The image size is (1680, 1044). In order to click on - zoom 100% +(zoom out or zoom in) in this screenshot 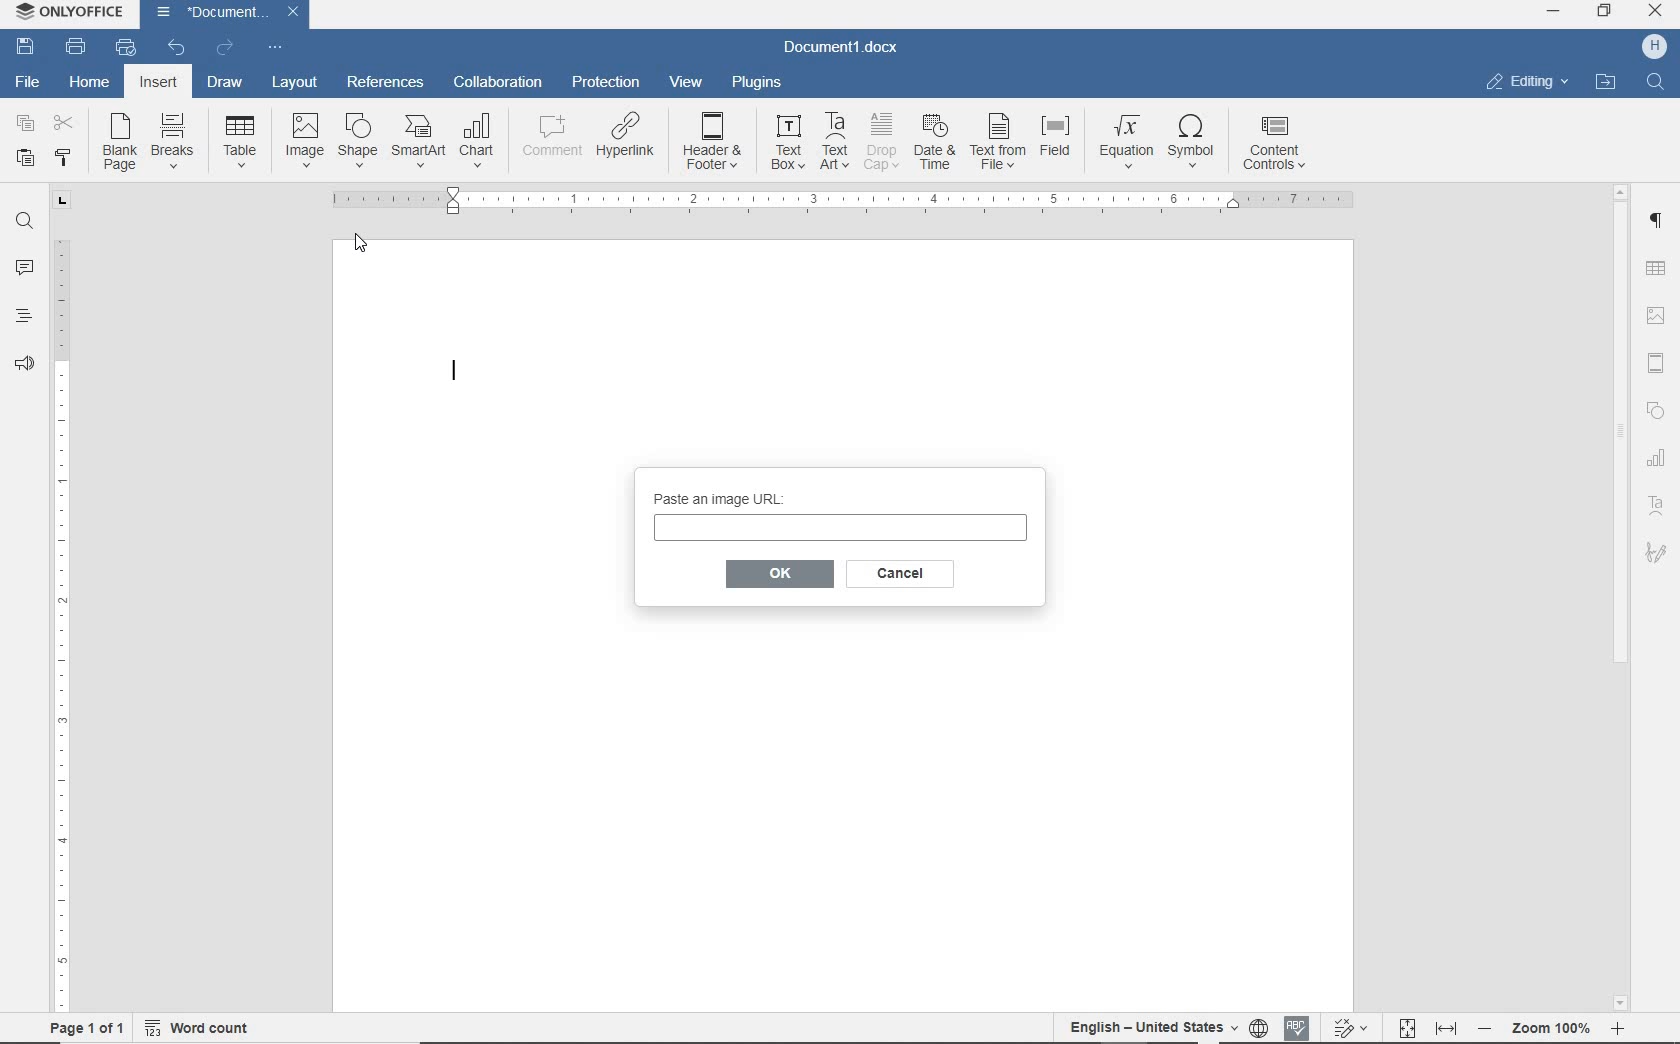, I will do `click(1554, 1029)`.